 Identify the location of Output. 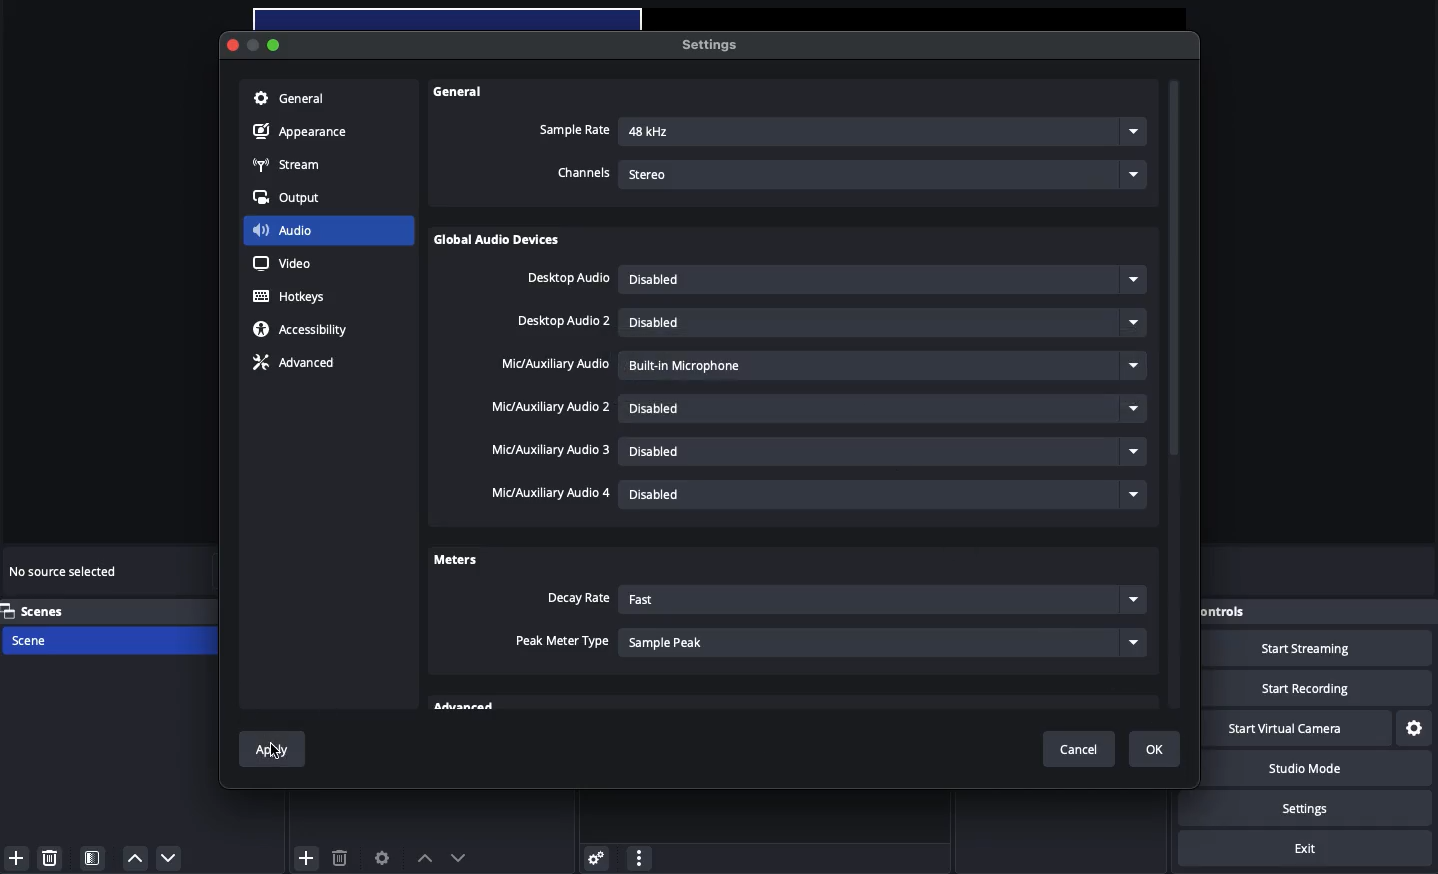
(293, 198).